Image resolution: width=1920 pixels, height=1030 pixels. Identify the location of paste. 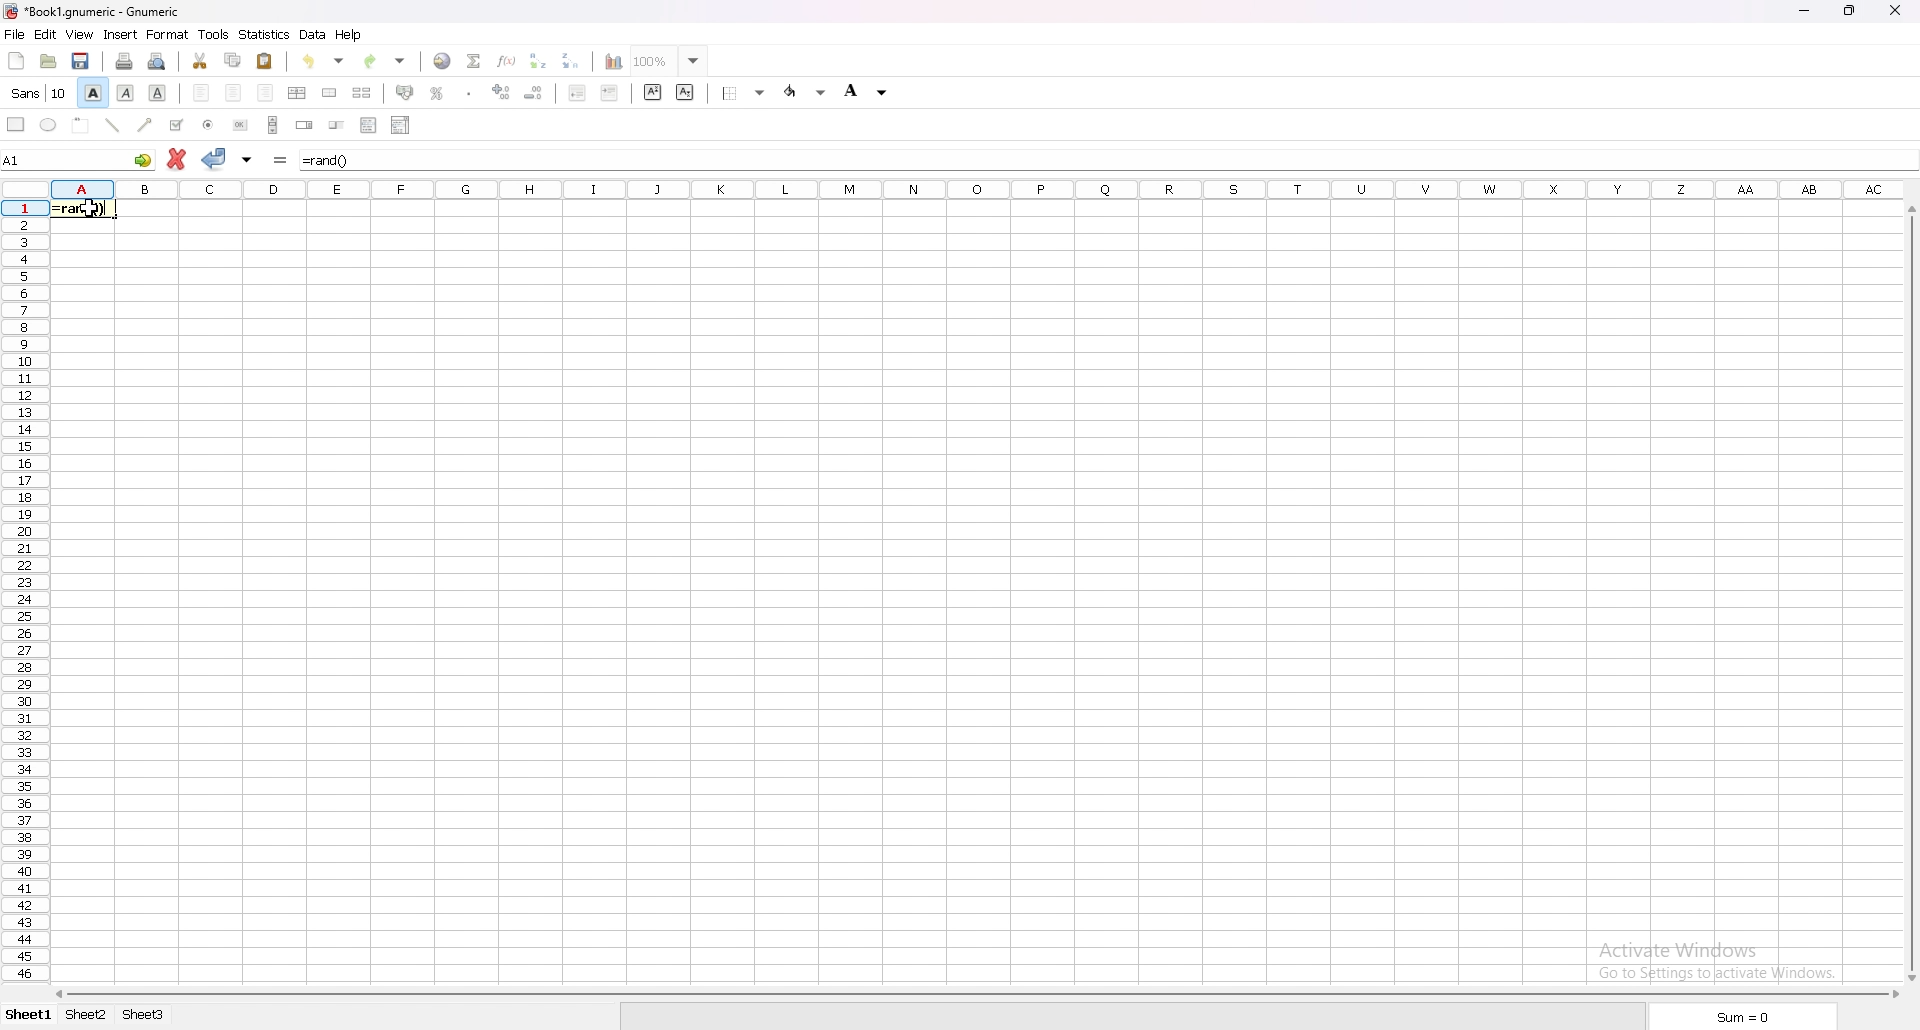
(266, 60).